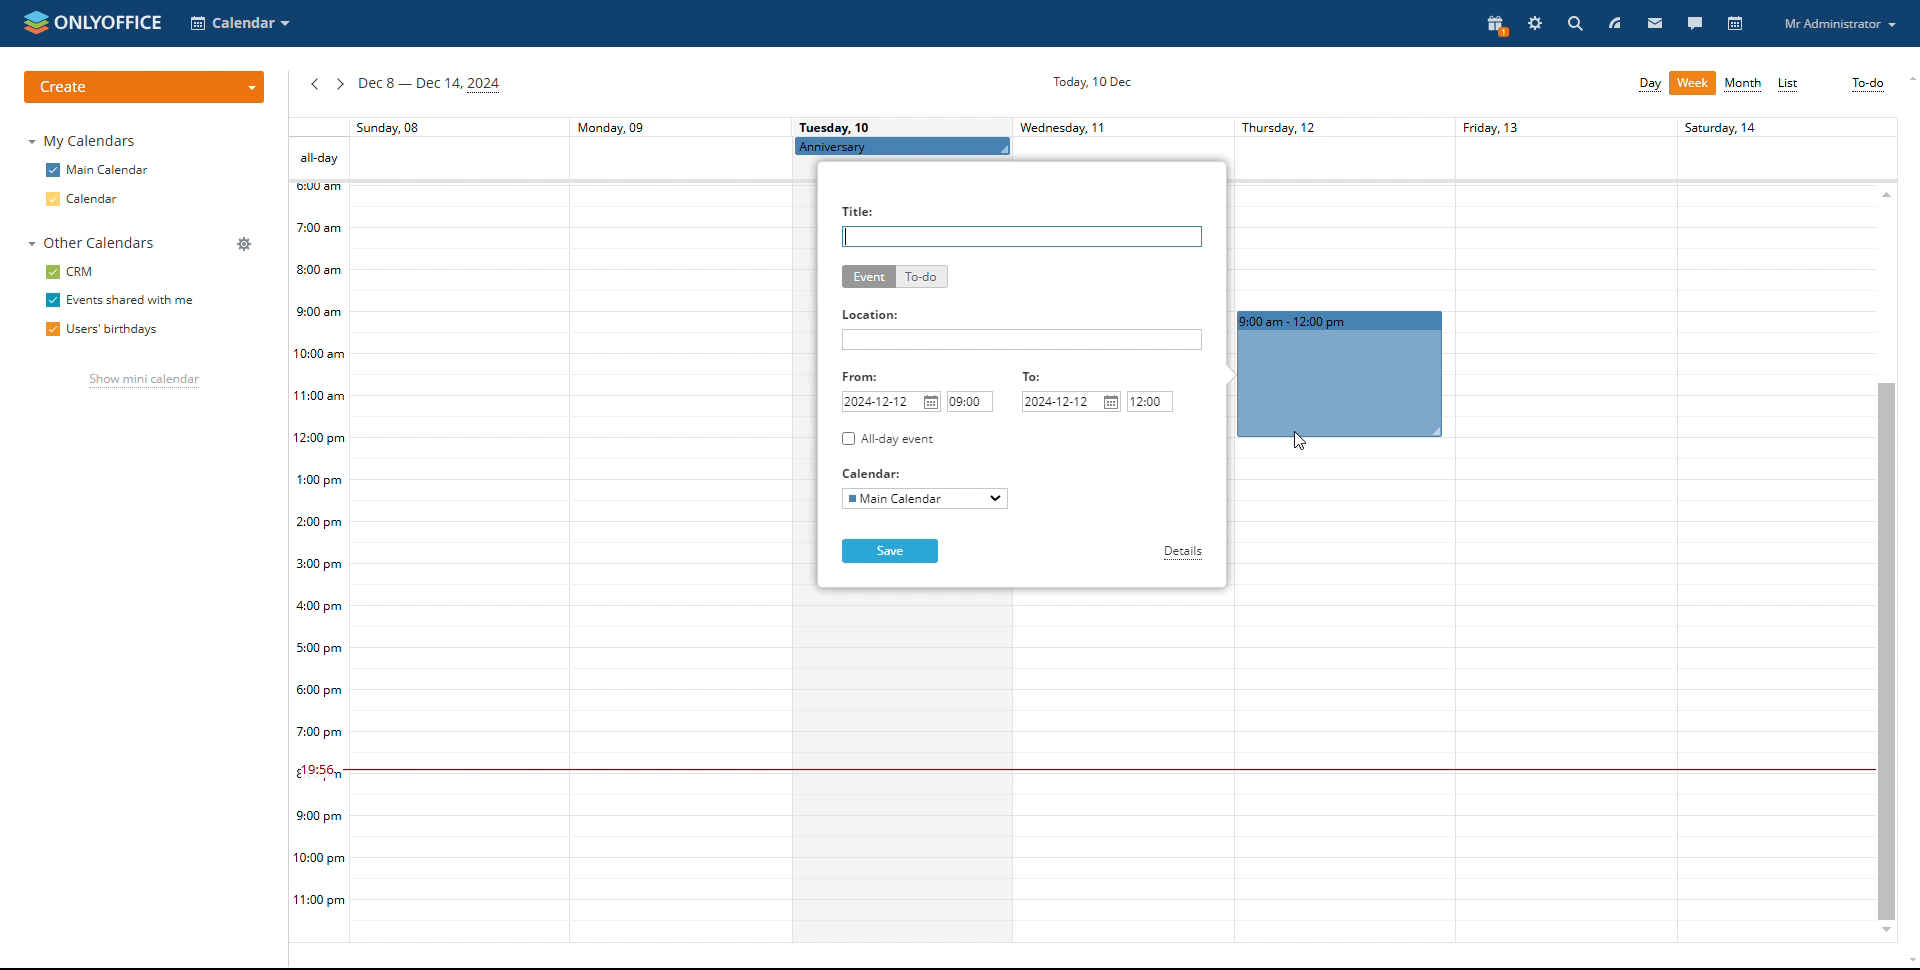 The height and width of the screenshot is (970, 1920). I want to click on checkbox, so click(51, 300).